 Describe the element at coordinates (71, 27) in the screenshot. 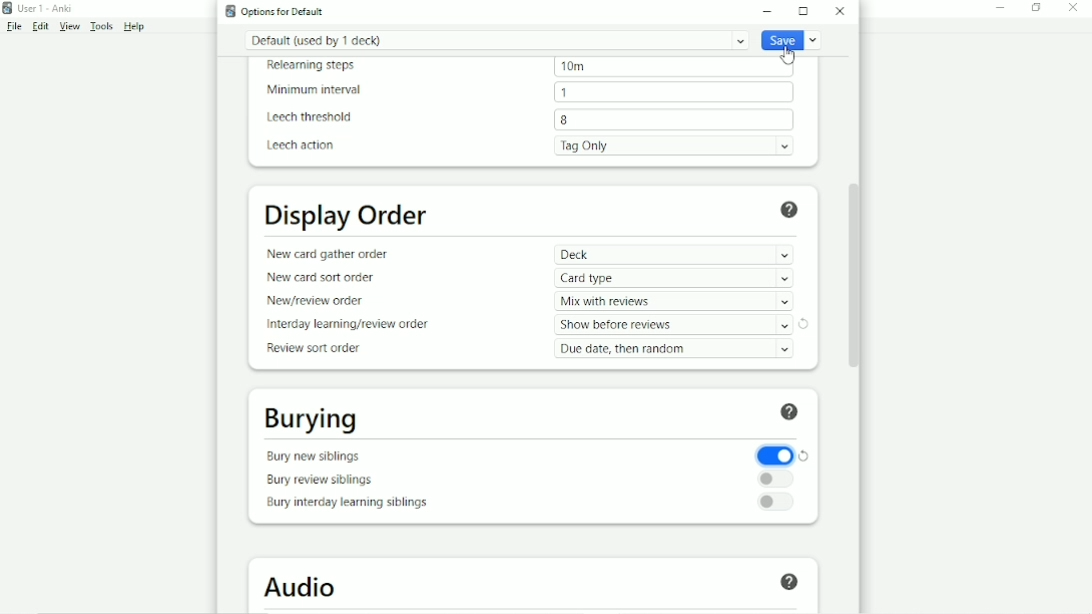

I see `View` at that location.